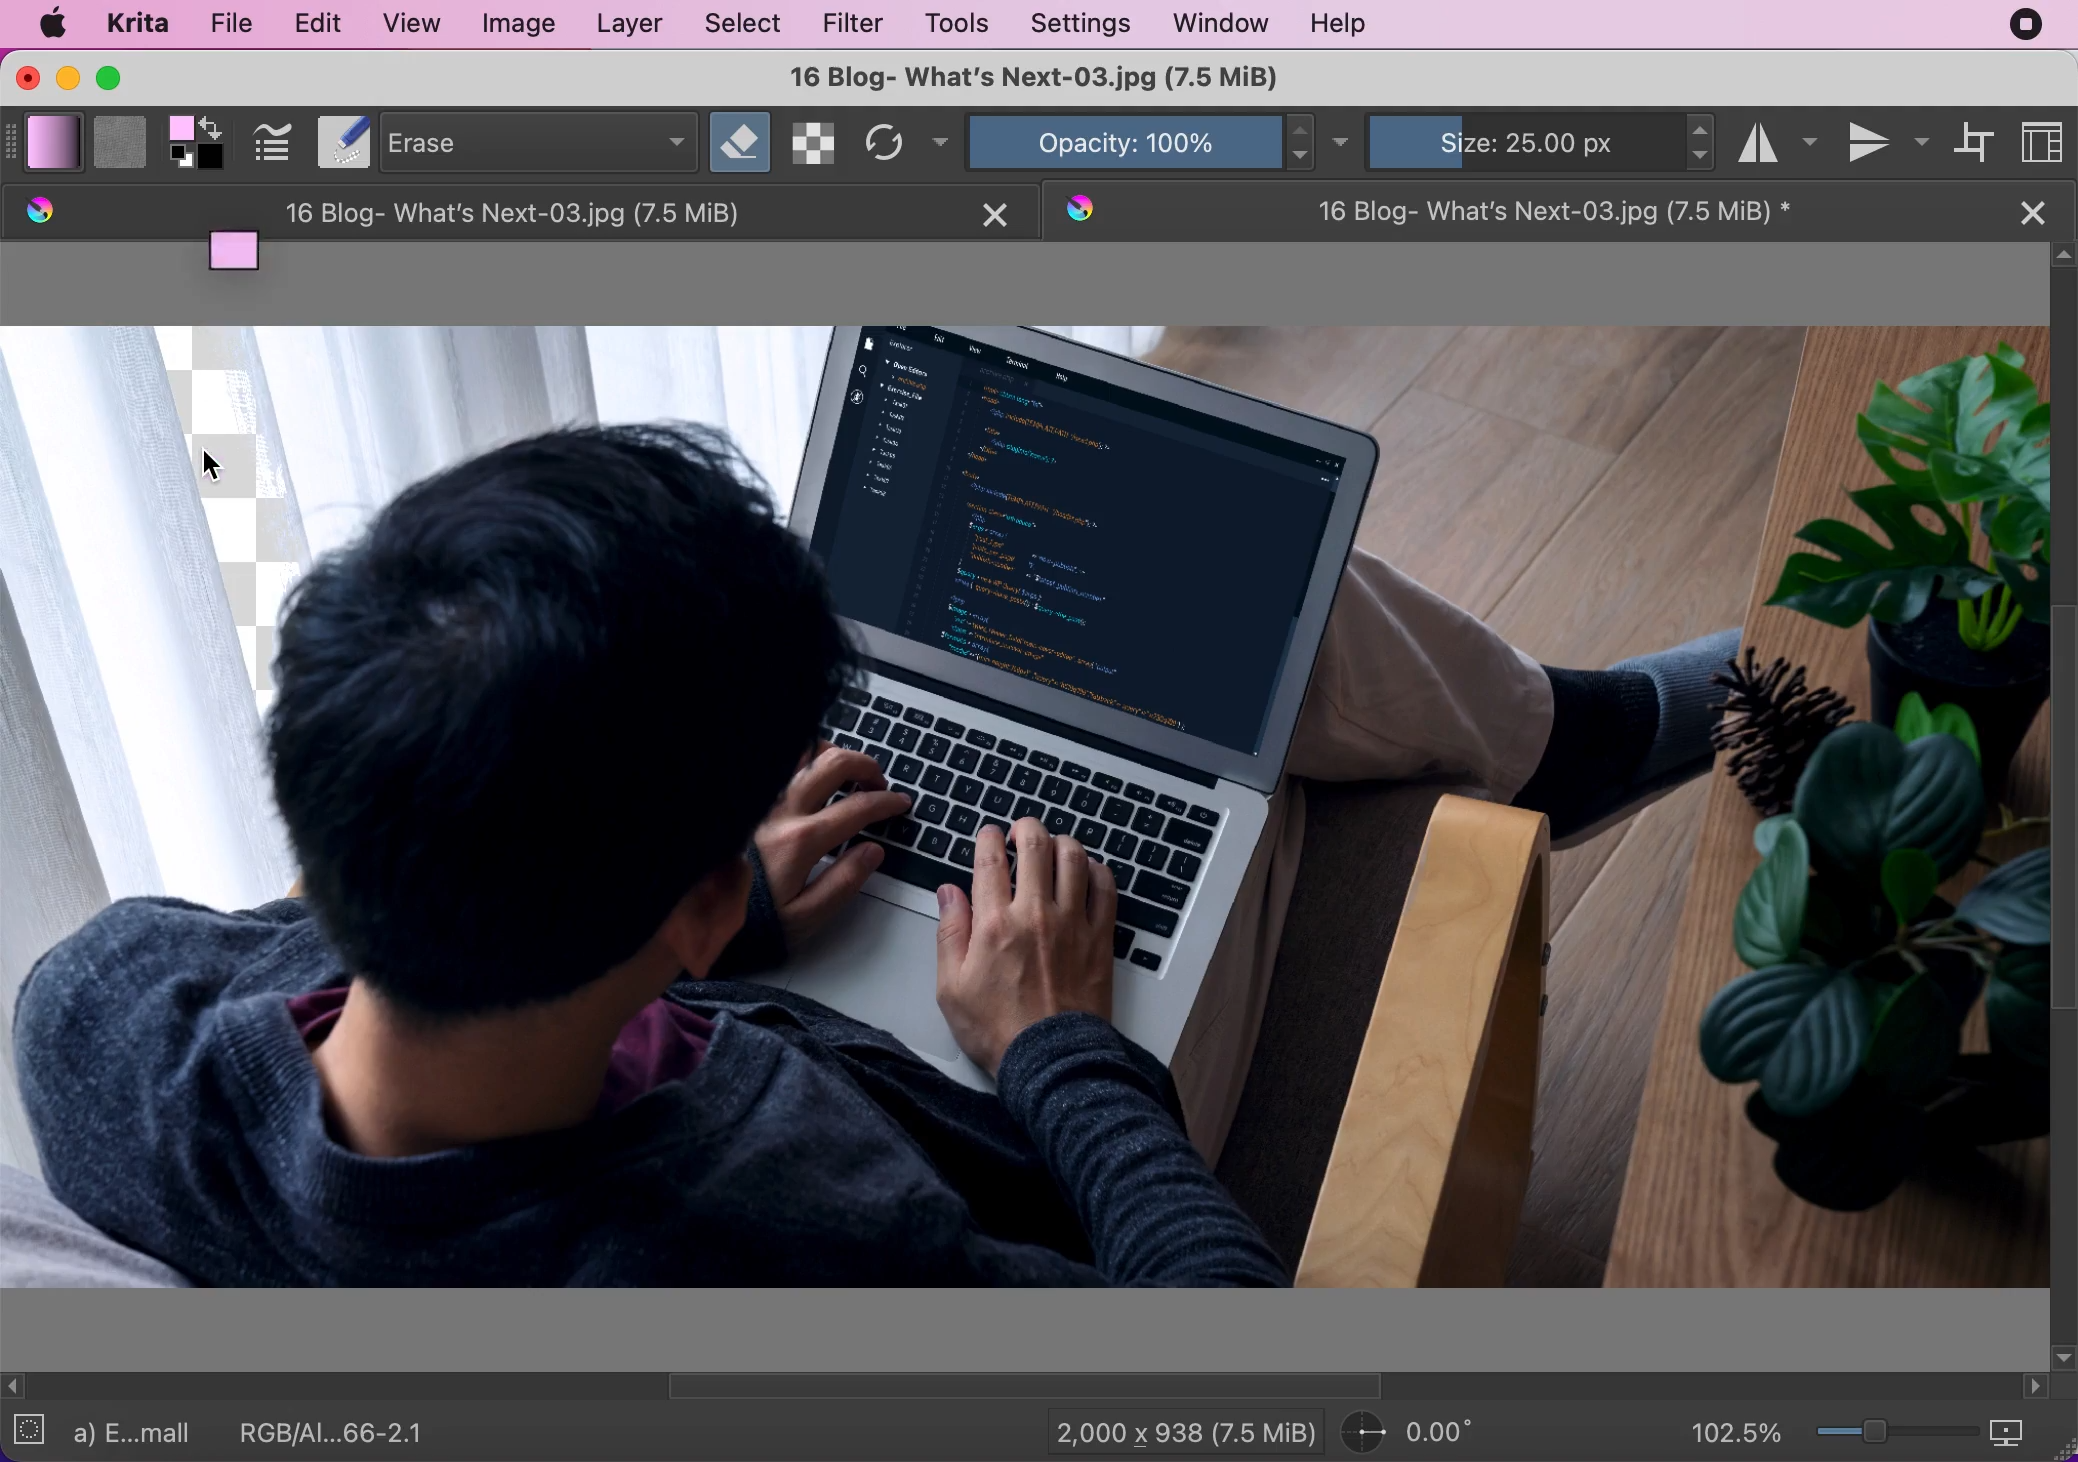 The width and height of the screenshot is (2078, 1462). I want to click on 16 Blog- What's Next-03.jpg (7.5 MiB), so click(476, 212).